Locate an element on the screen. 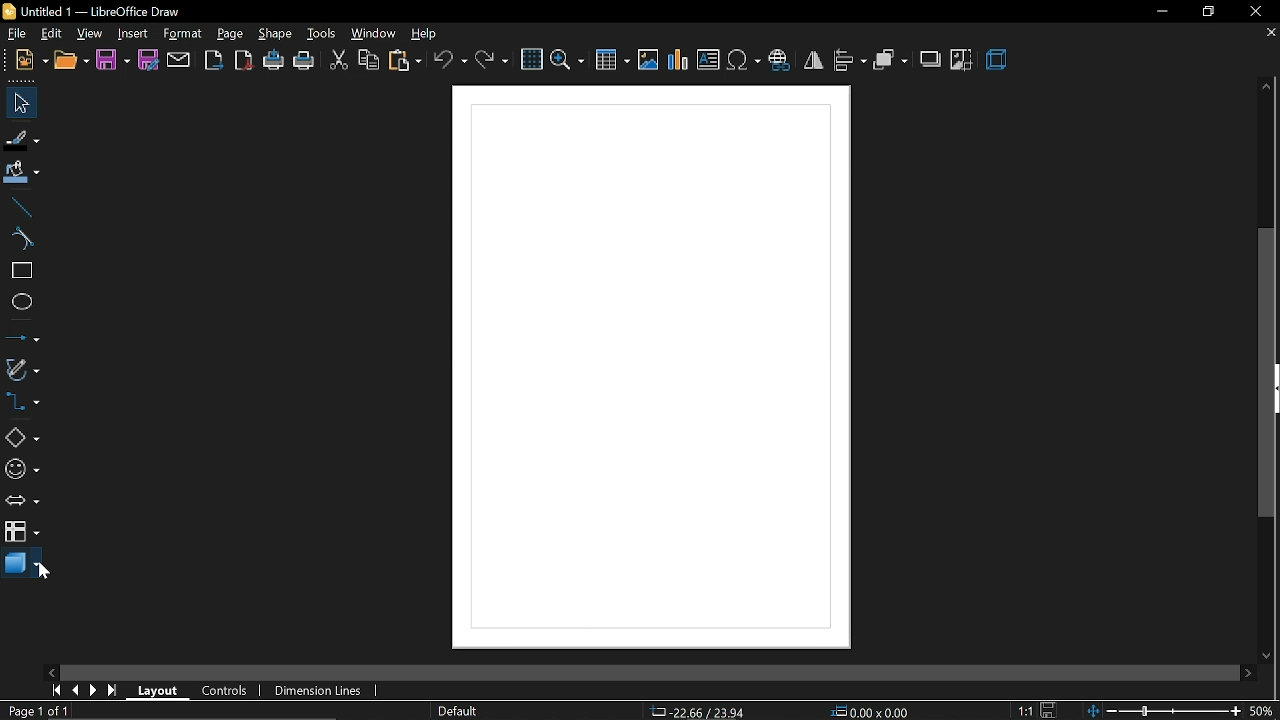 This screenshot has width=1280, height=720. help is located at coordinates (429, 33).